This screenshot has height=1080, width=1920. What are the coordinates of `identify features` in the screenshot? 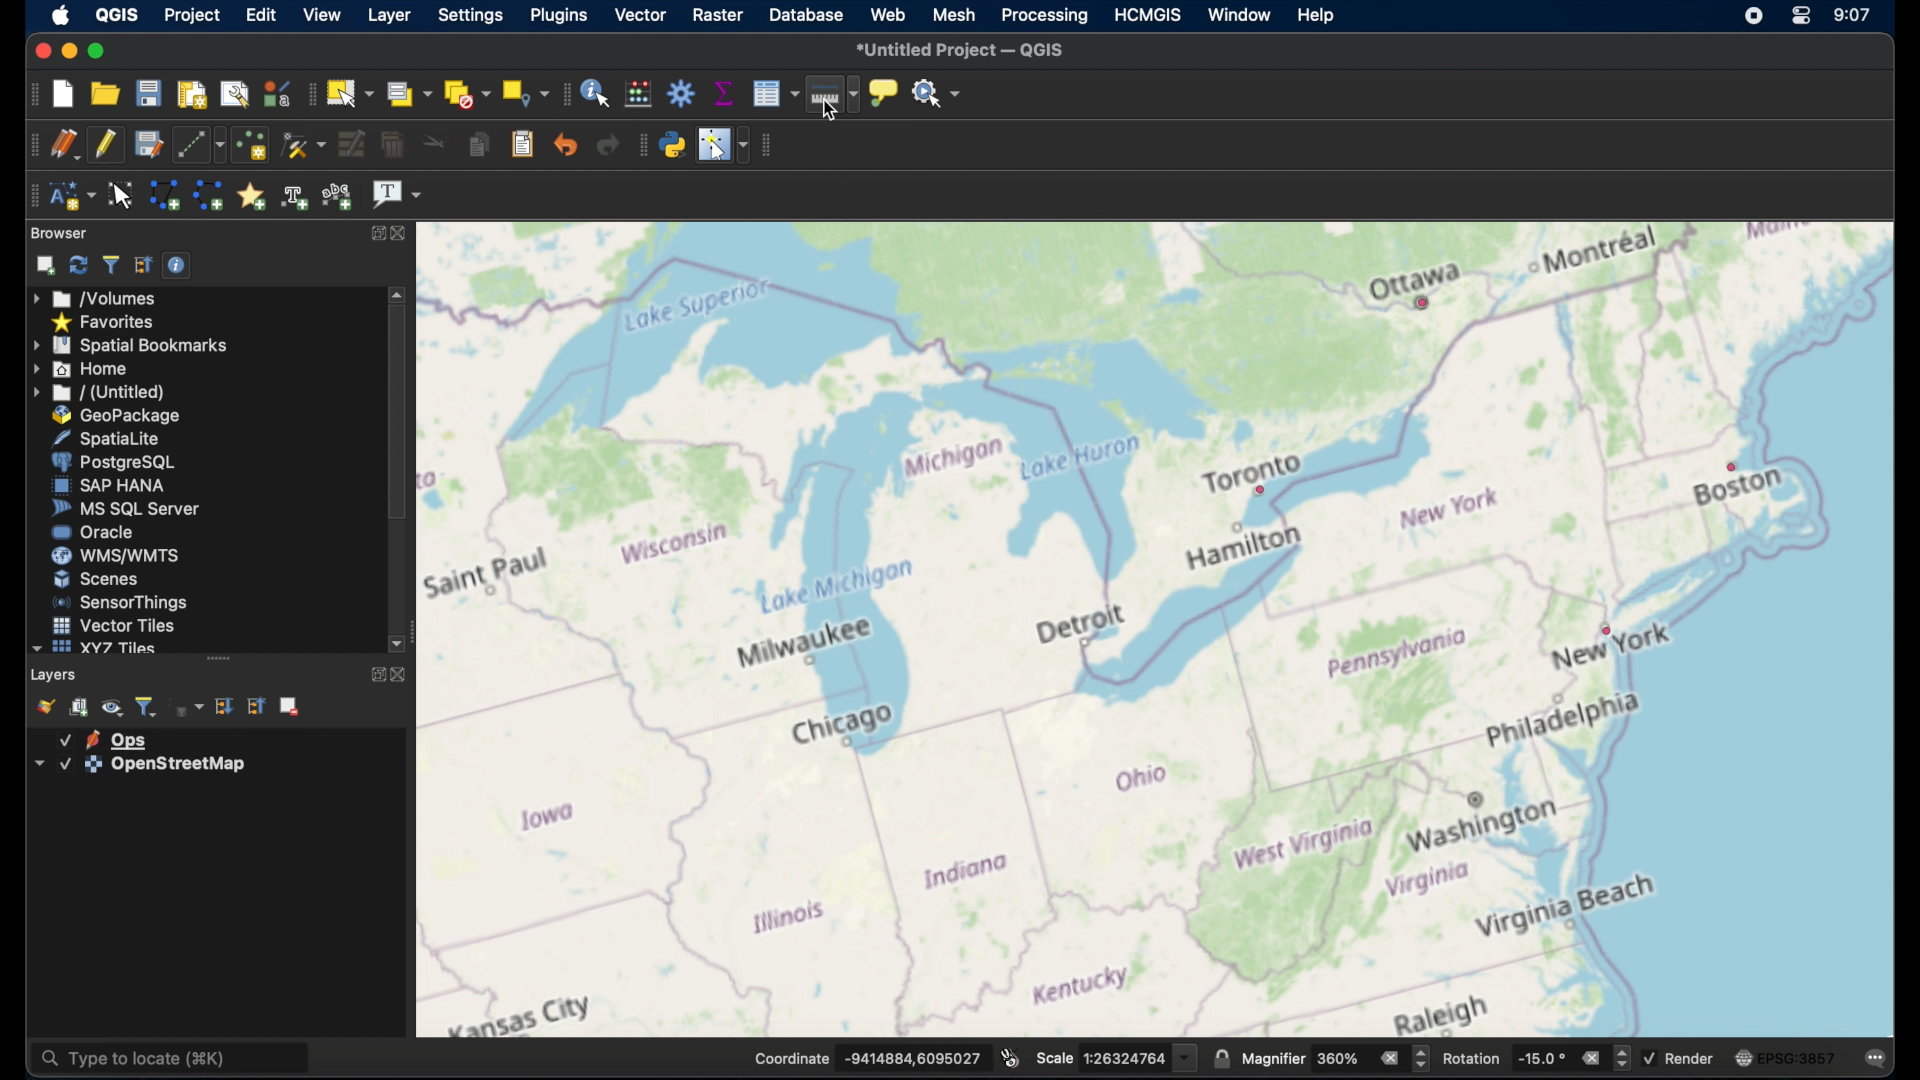 It's located at (598, 91).